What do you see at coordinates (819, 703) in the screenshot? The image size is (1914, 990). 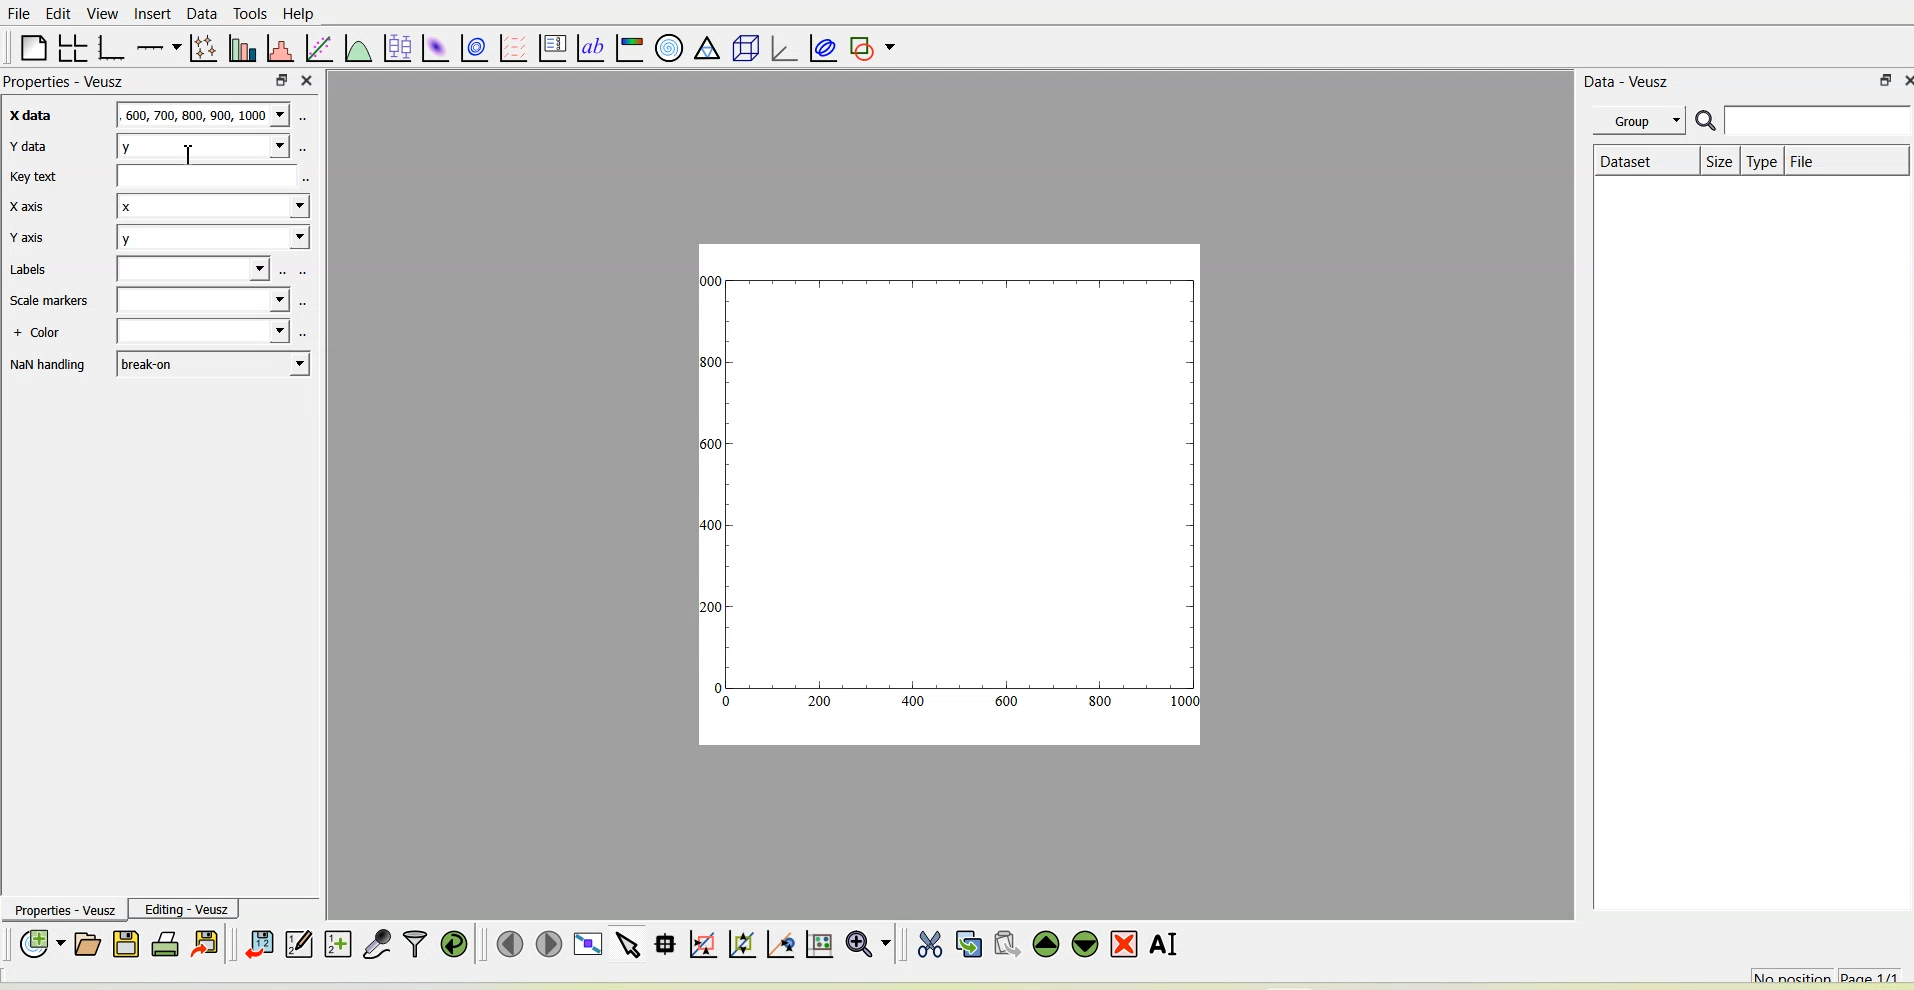 I see `200` at bounding box center [819, 703].